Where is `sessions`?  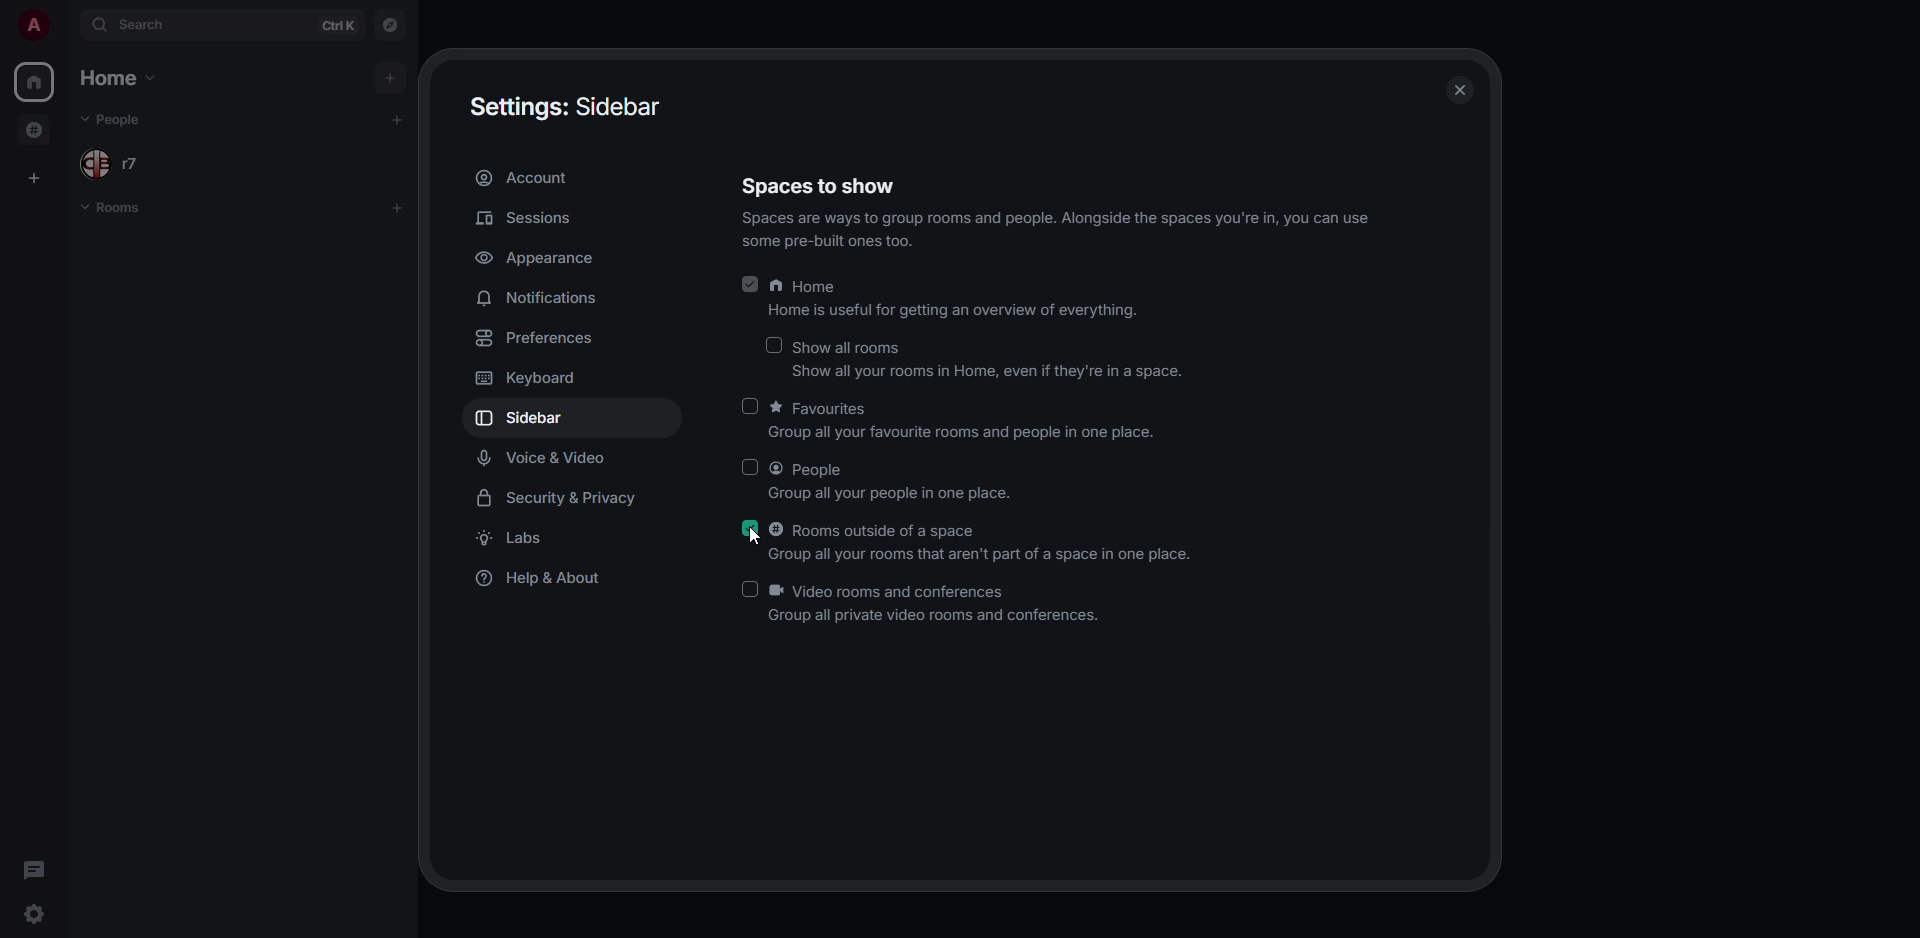
sessions is located at coordinates (526, 220).